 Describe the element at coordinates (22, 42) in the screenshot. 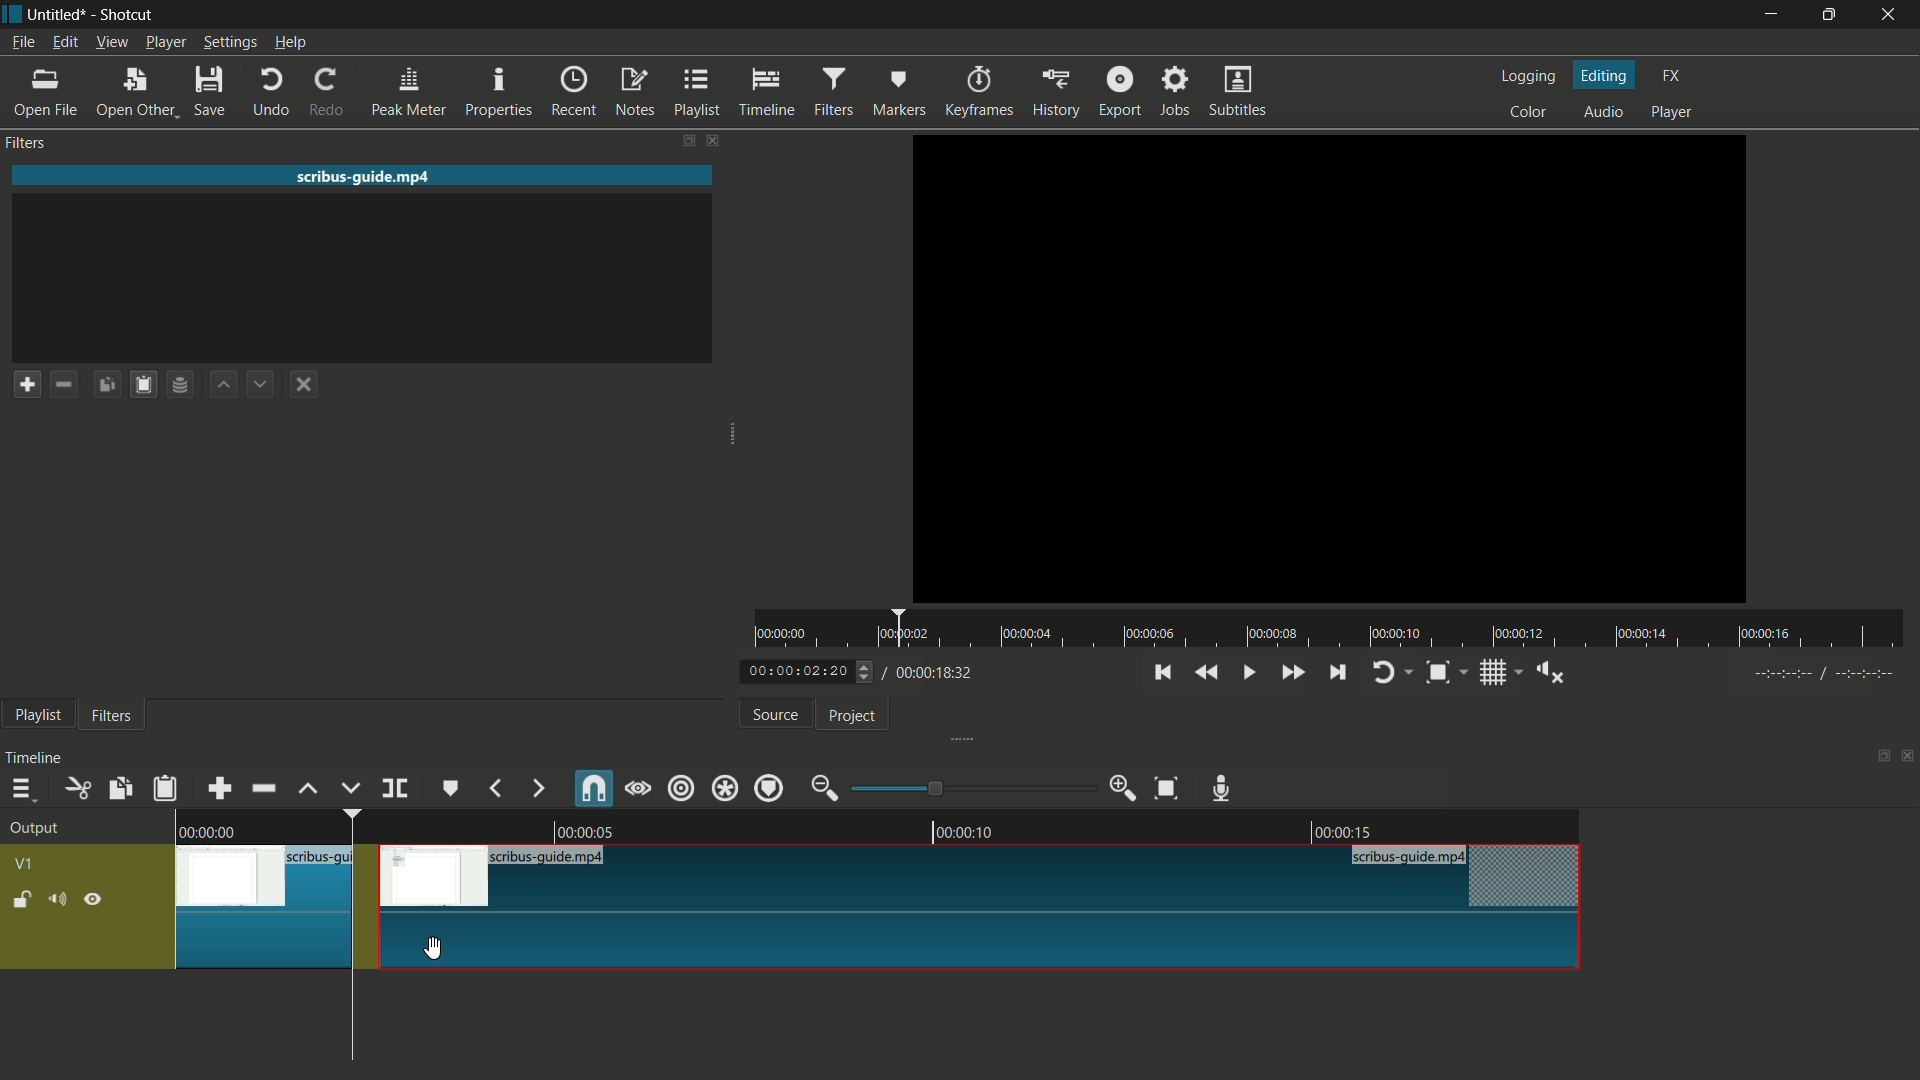

I see `file menu` at that location.